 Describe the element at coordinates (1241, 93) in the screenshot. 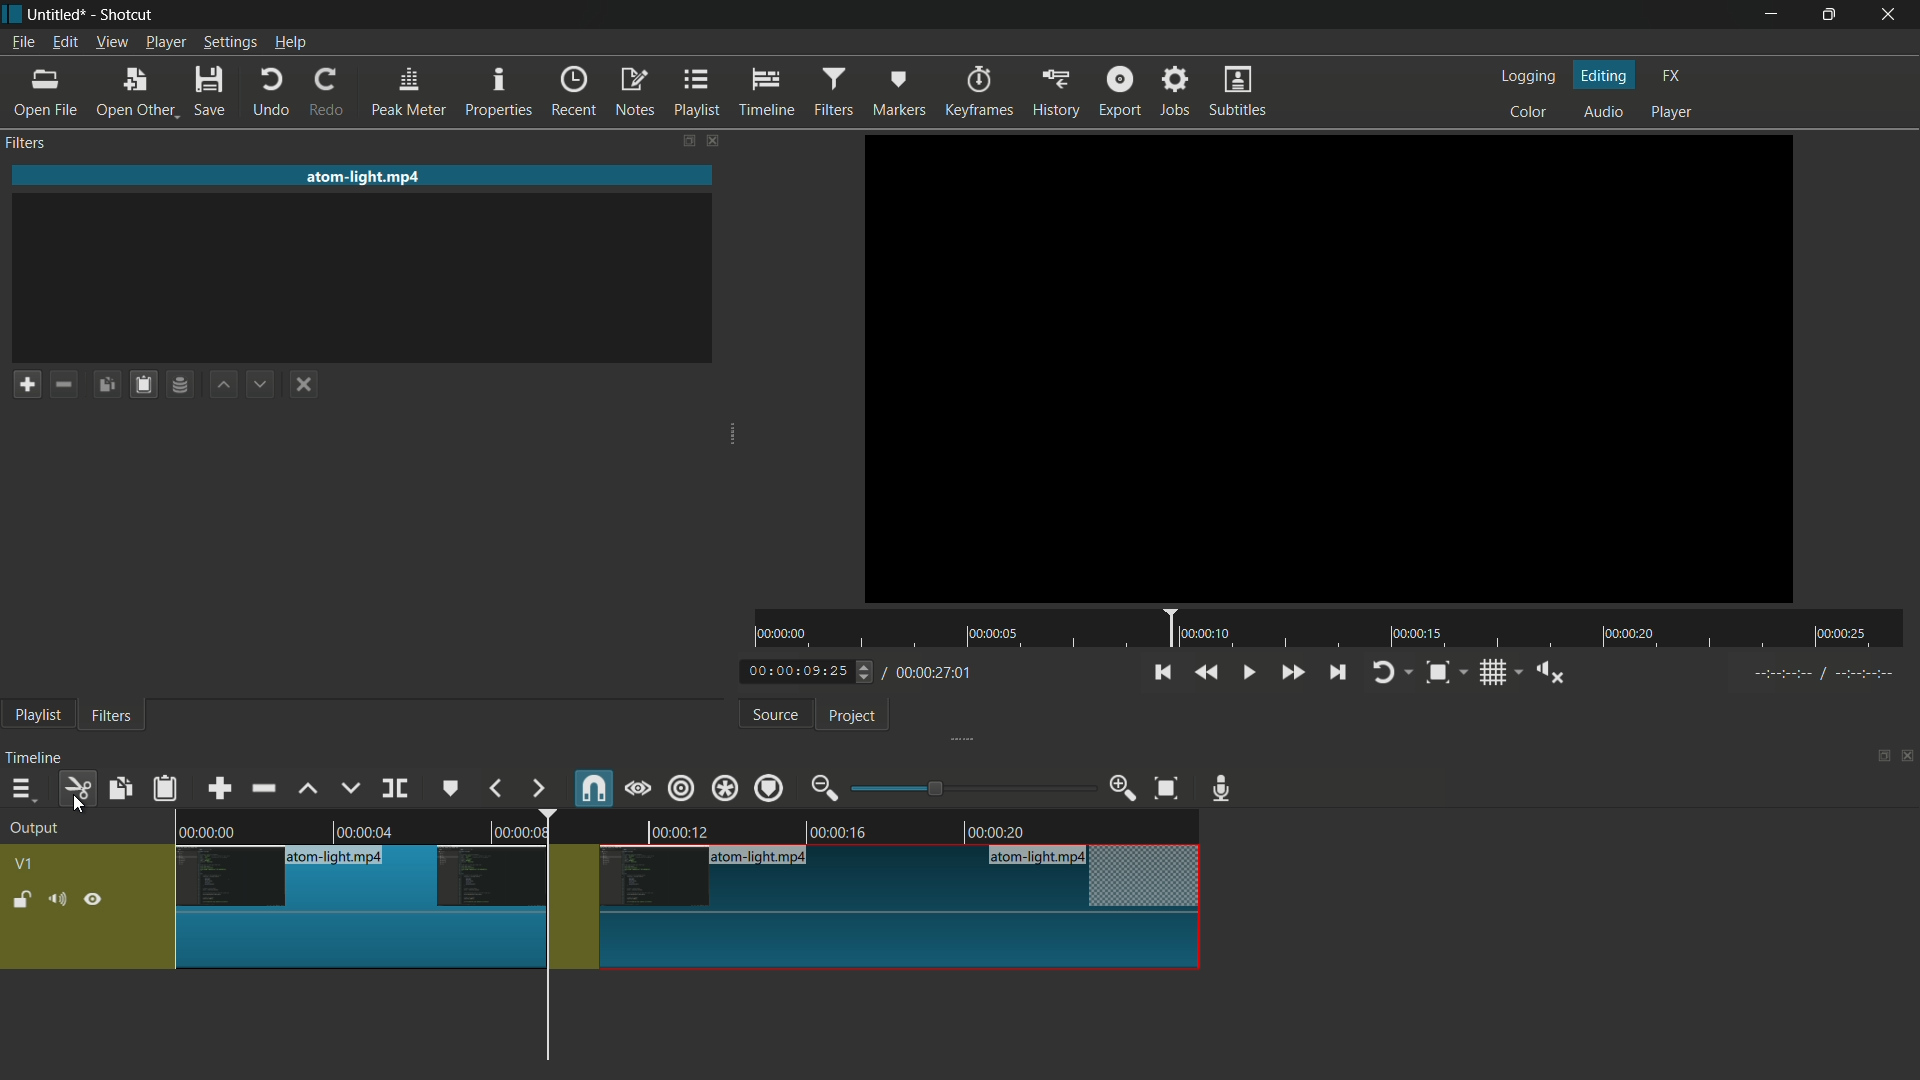

I see `subtitles` at that location.